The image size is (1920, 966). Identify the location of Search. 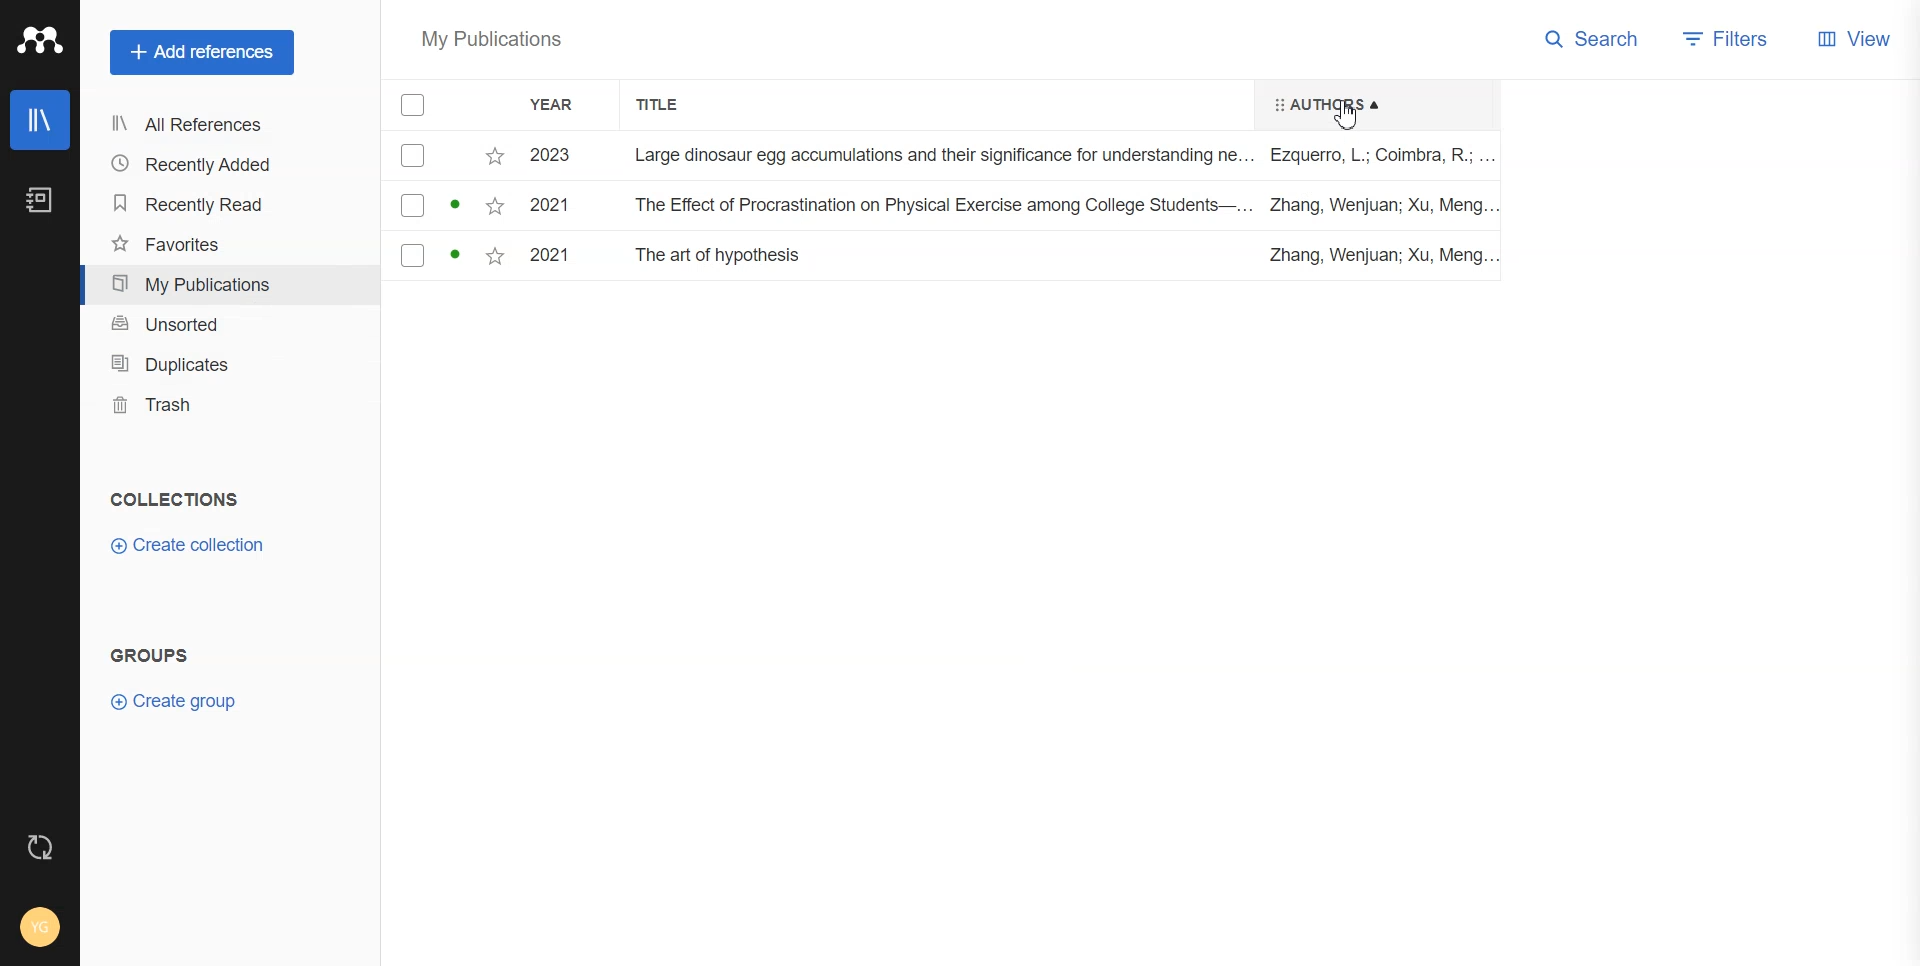
(1594, 38).